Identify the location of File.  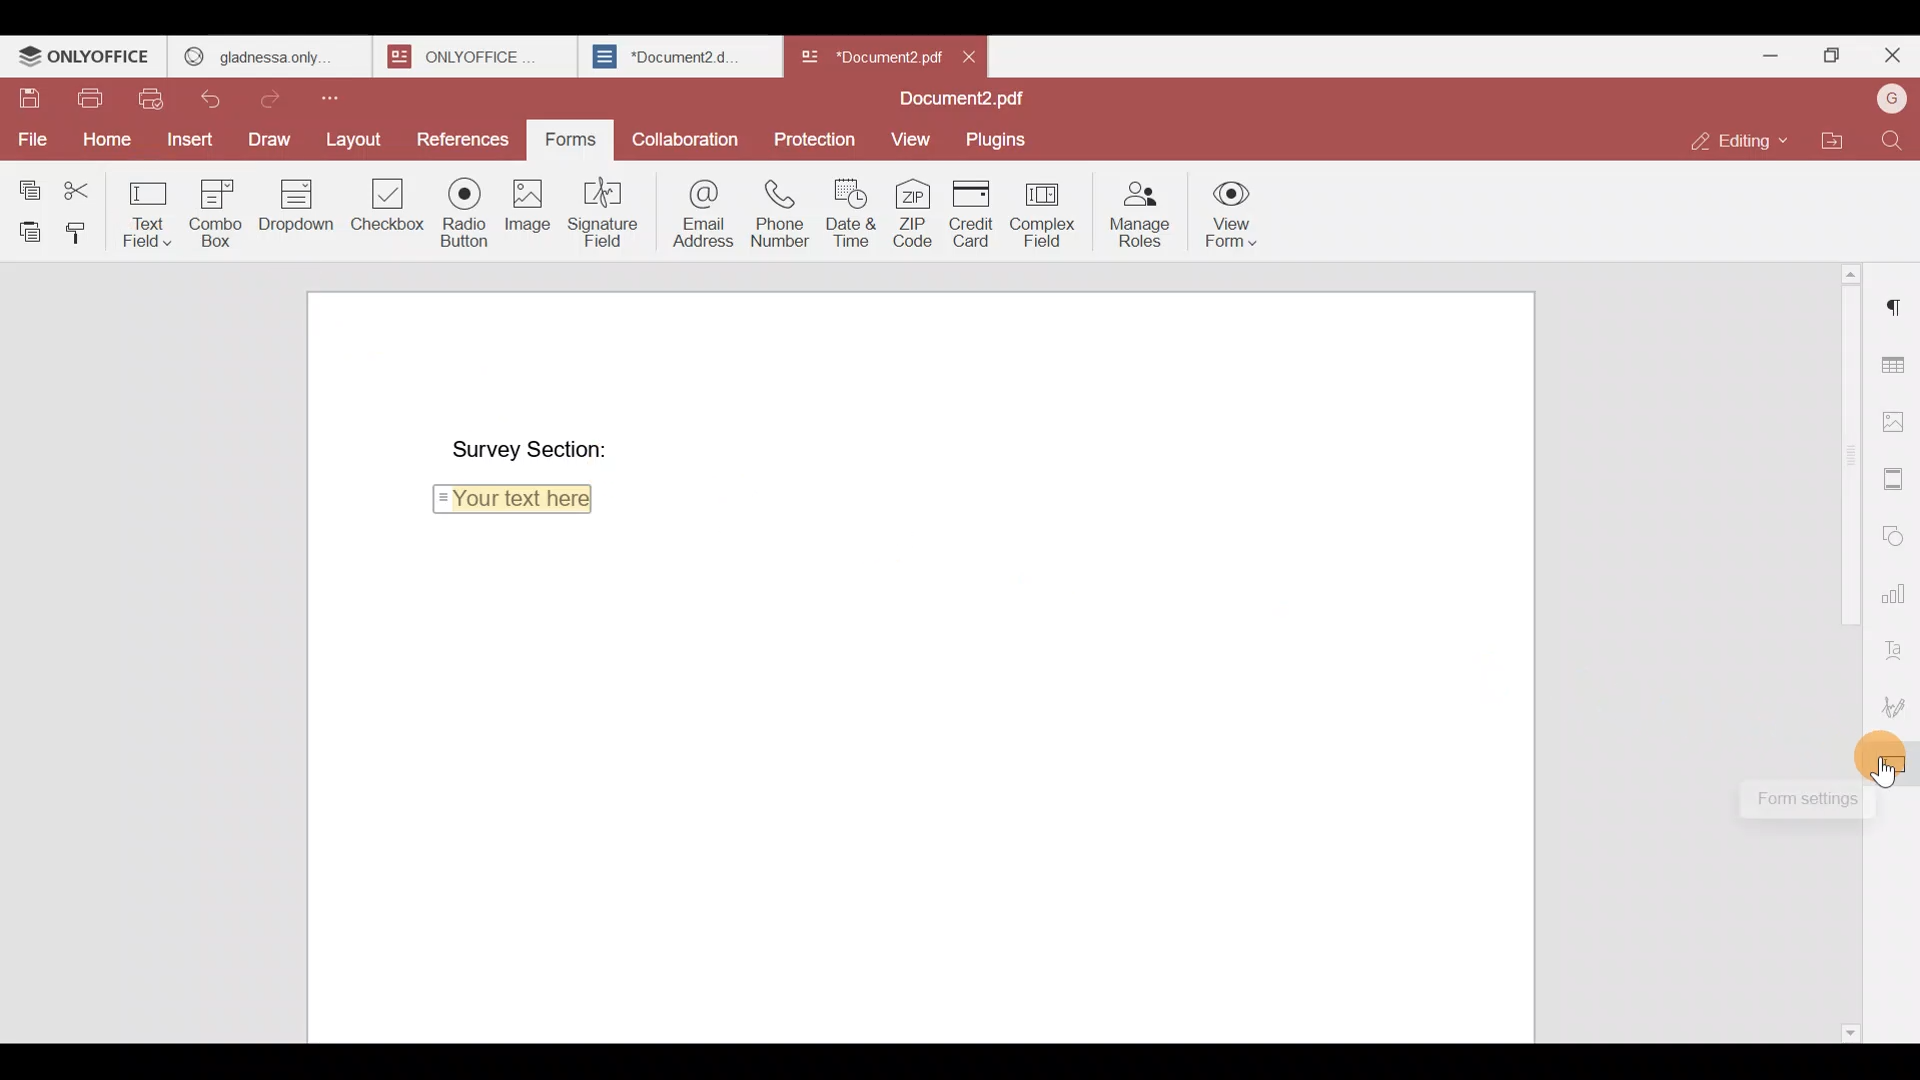
(31, 139).